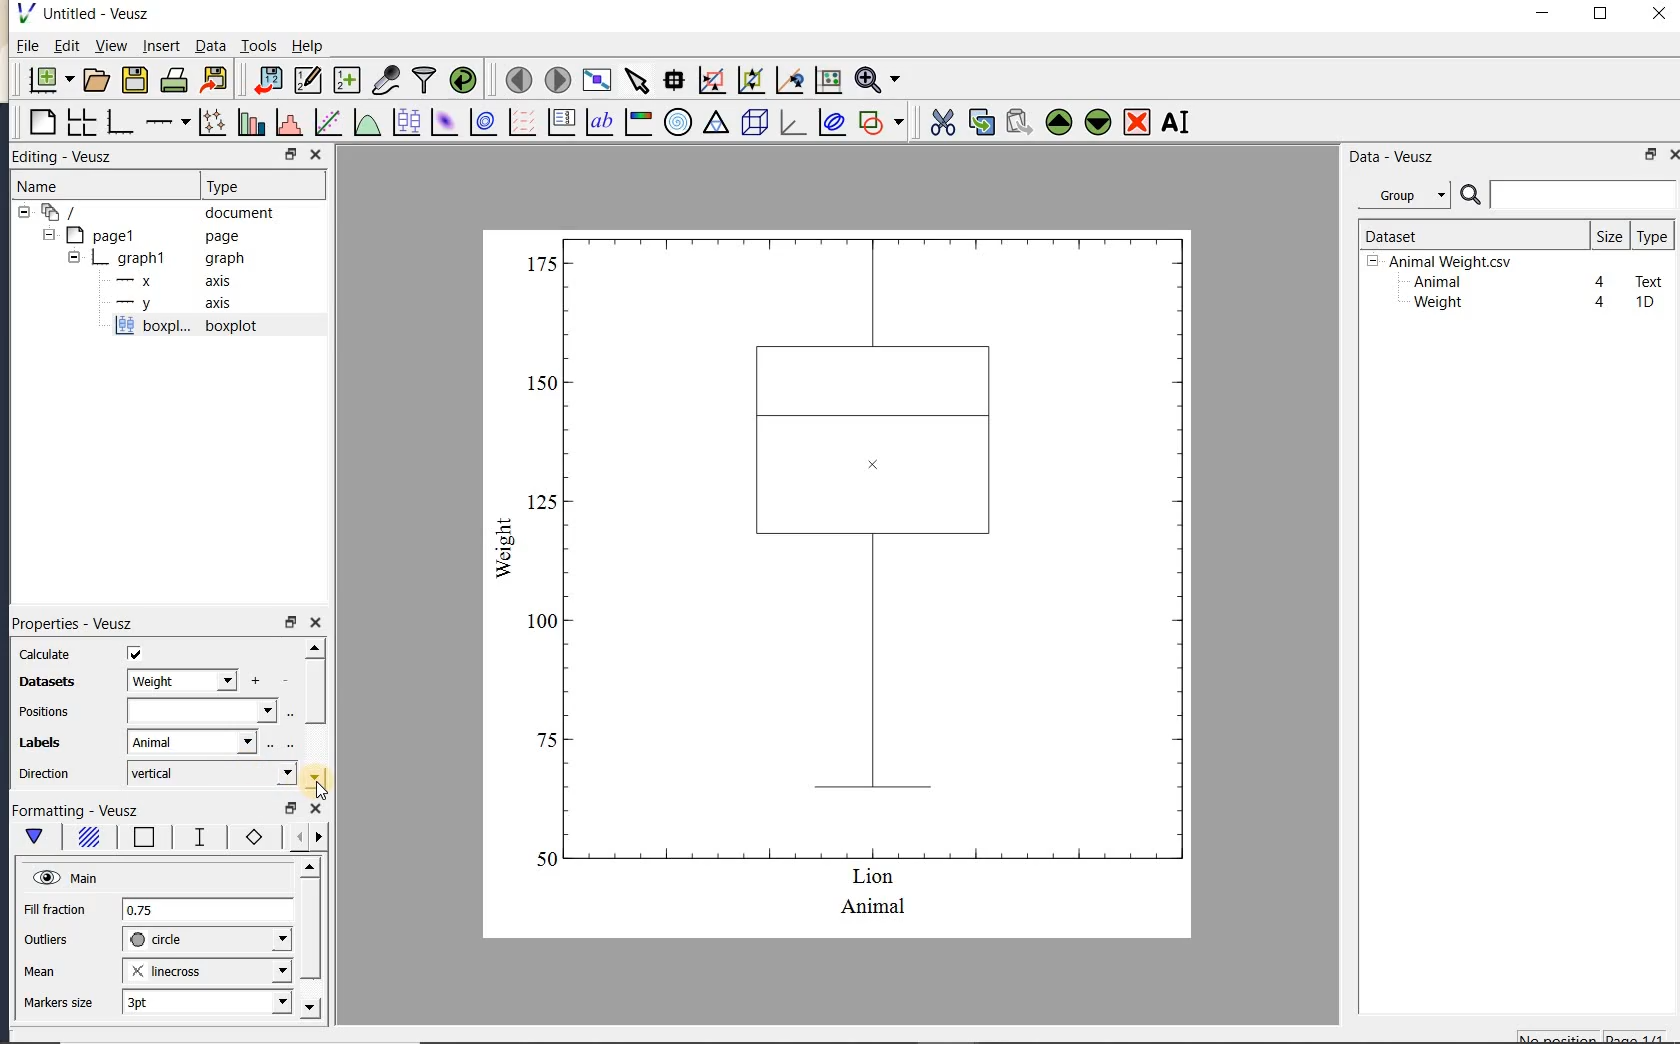 This screenshot has height=1044, width=1680. Describe the element at coordinates (1409, 196) in the screenshot. I see `Data - Veusz` at that location.